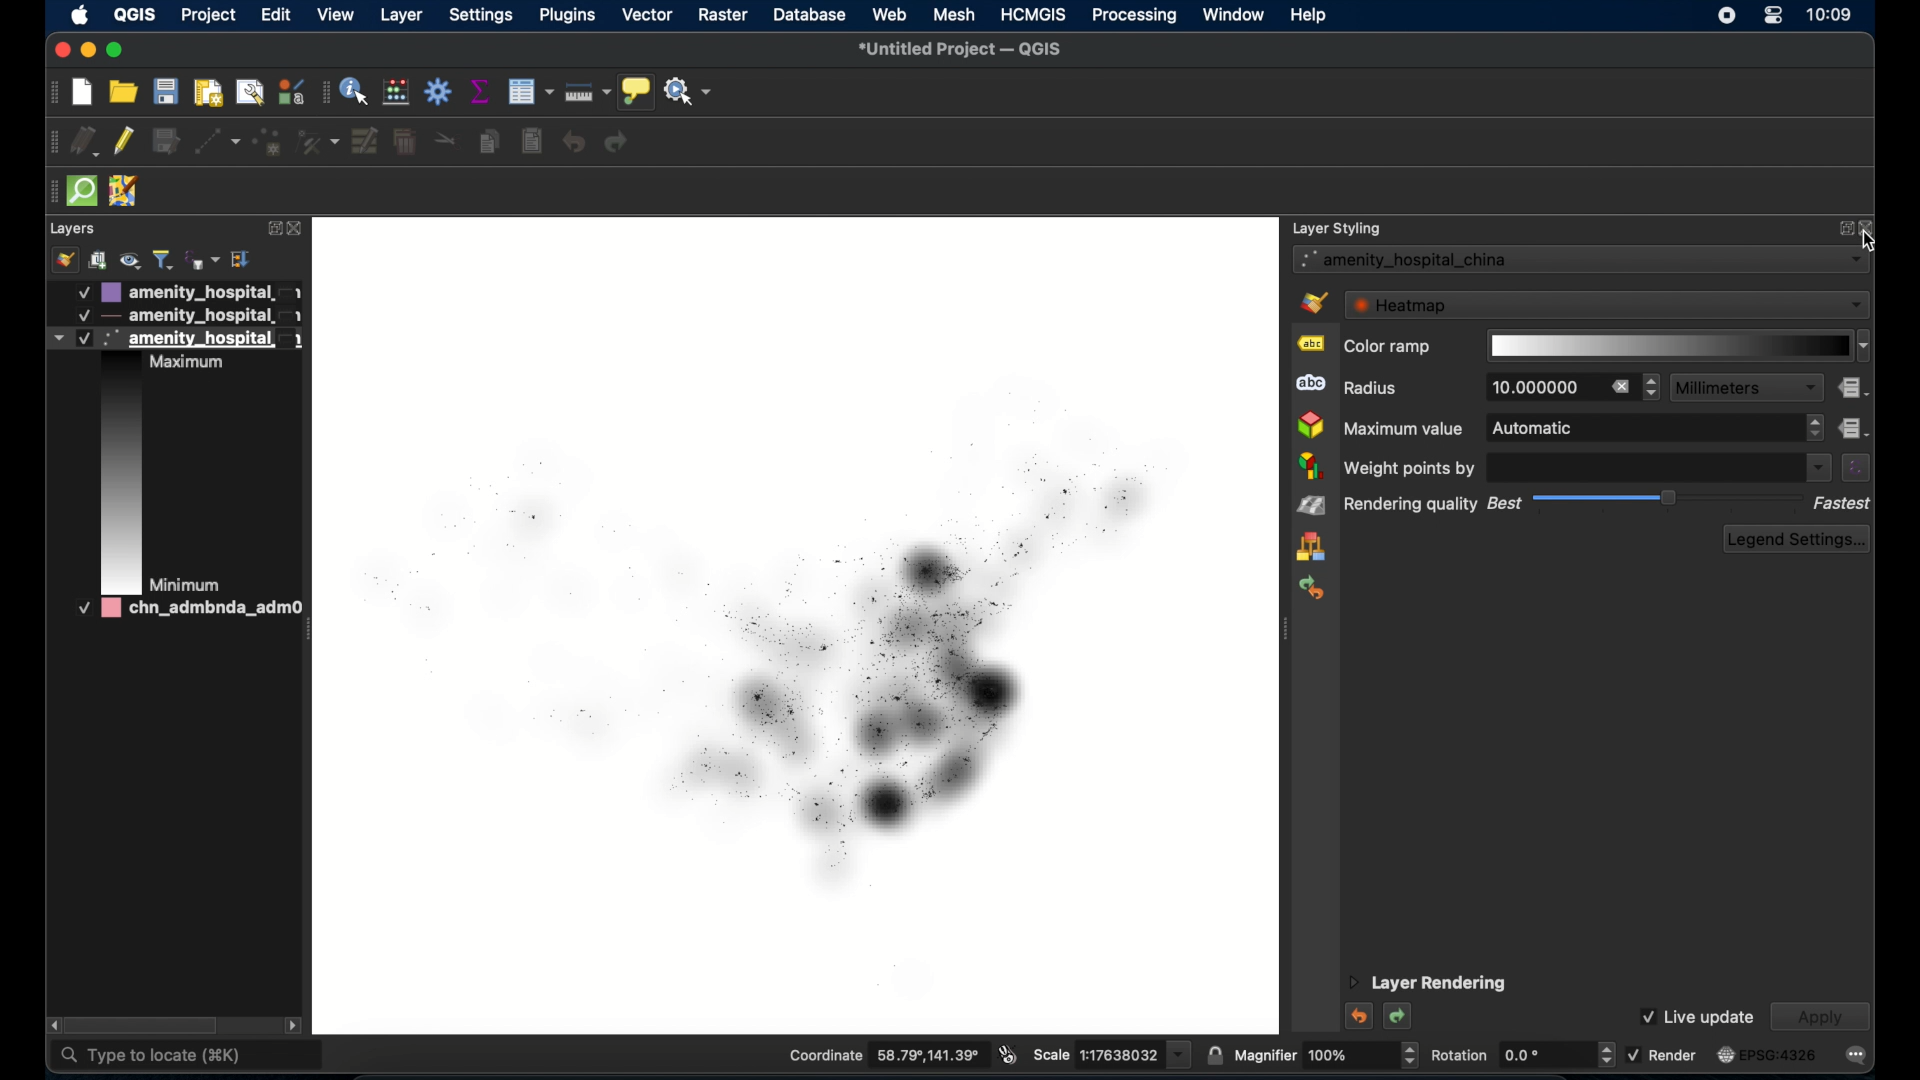 The image size is (1920, 1080). What do you see at coordinates (1775, 16) in the screenshot?
I see `control center` at bounding box center [1775, 16].